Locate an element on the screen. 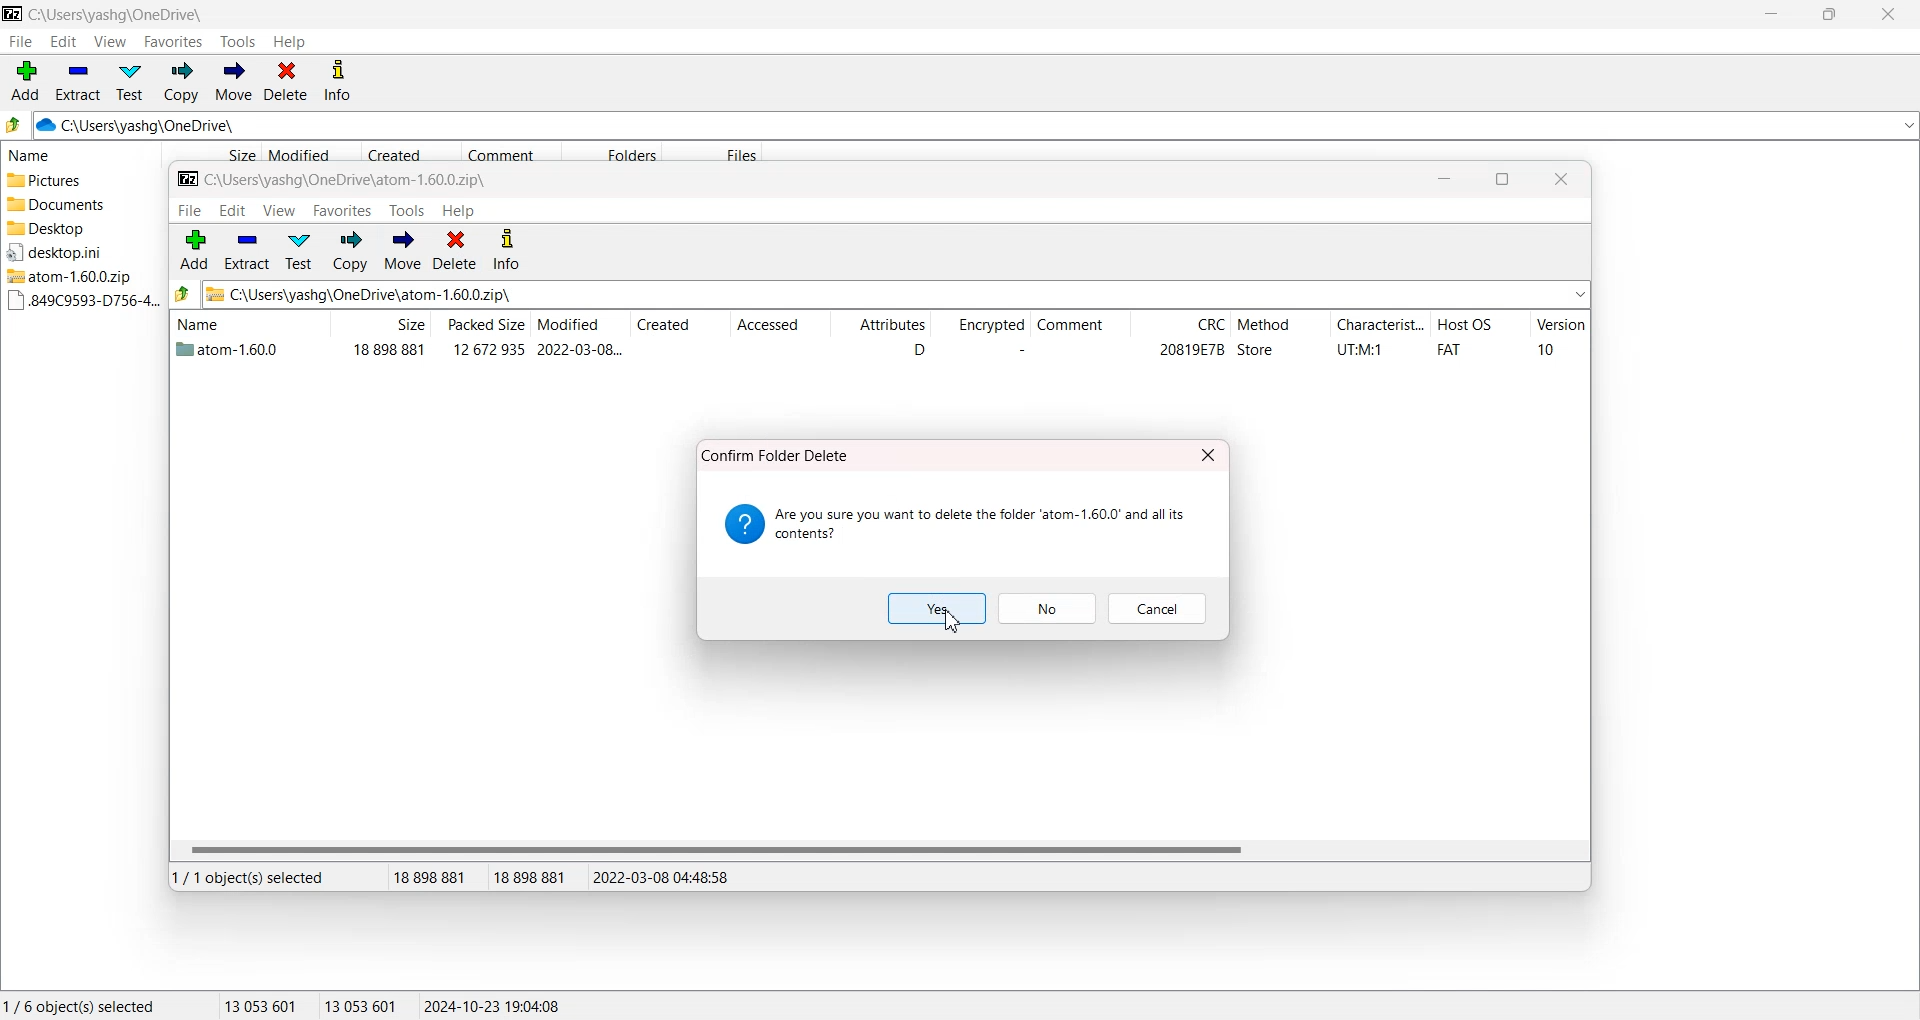  18 898 881 is located at coordinates (537, 878).